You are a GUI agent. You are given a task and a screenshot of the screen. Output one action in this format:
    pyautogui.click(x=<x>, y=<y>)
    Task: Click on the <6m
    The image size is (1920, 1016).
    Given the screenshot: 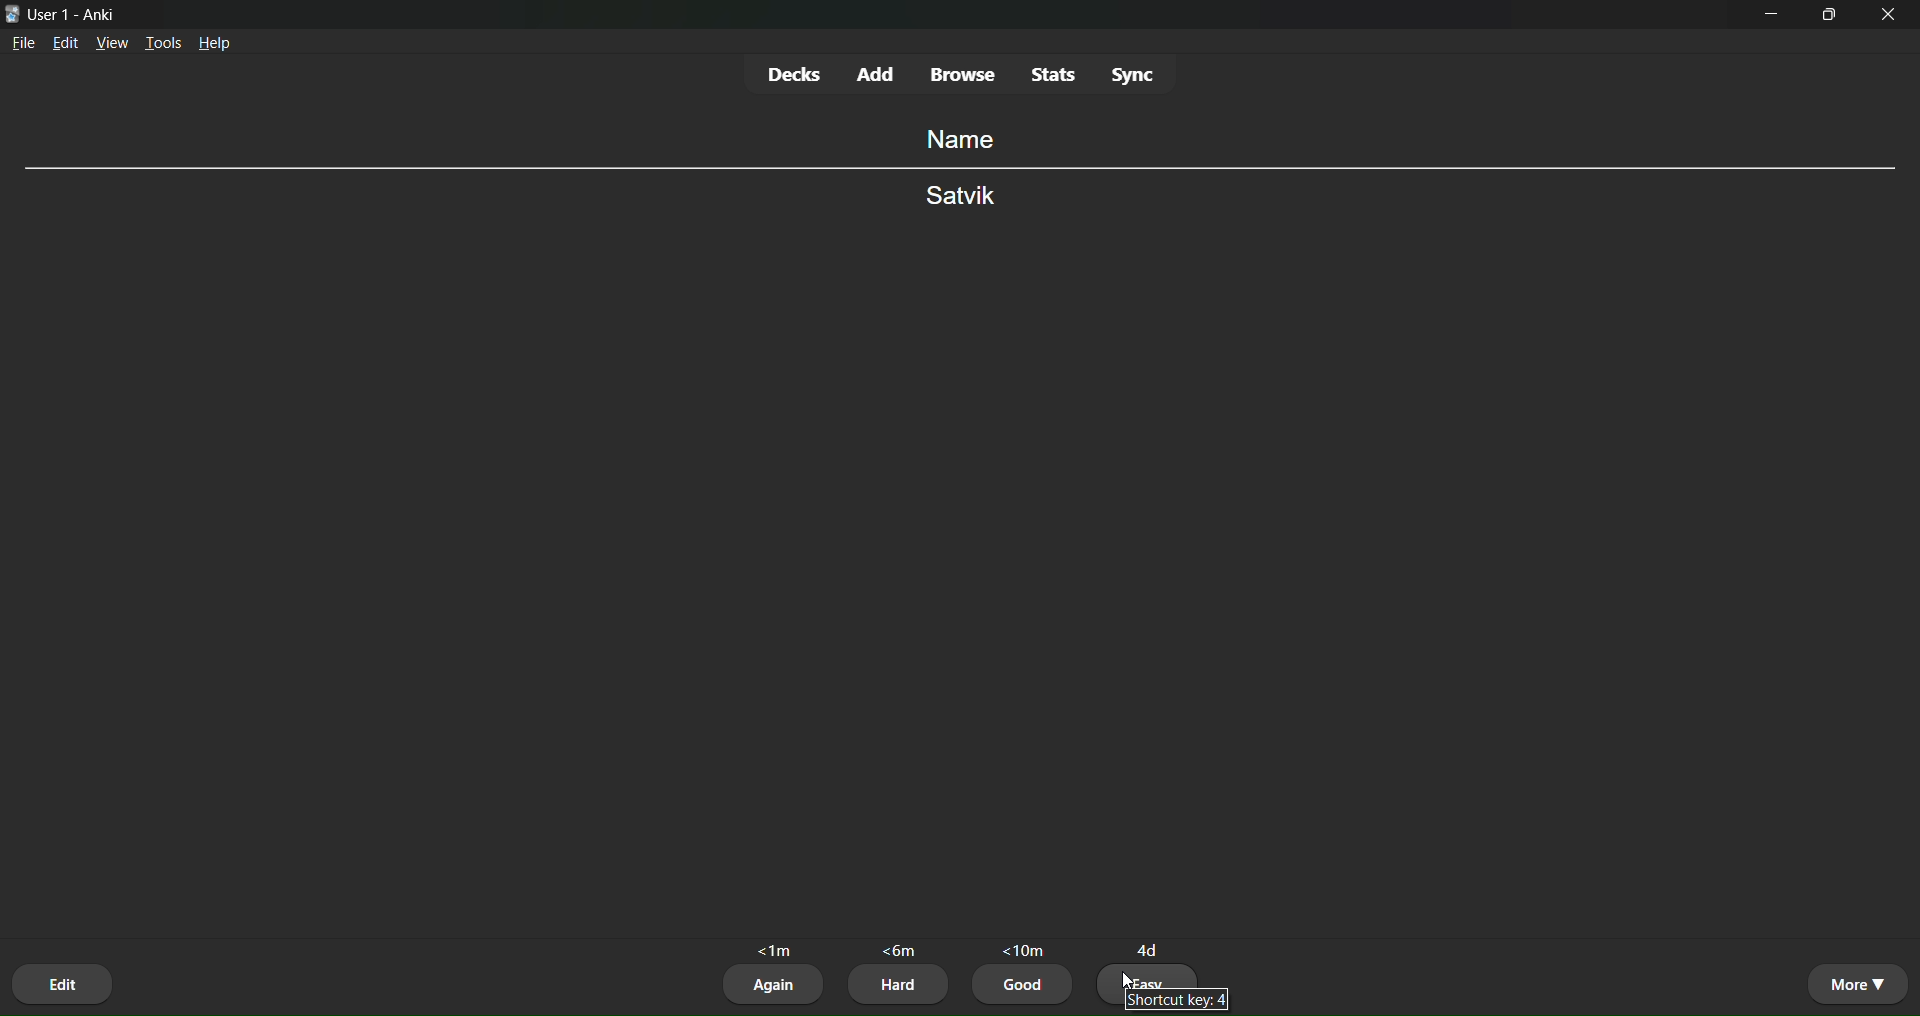 What is the action you would take?
    pyautogui.click(x=902, y=951)
    